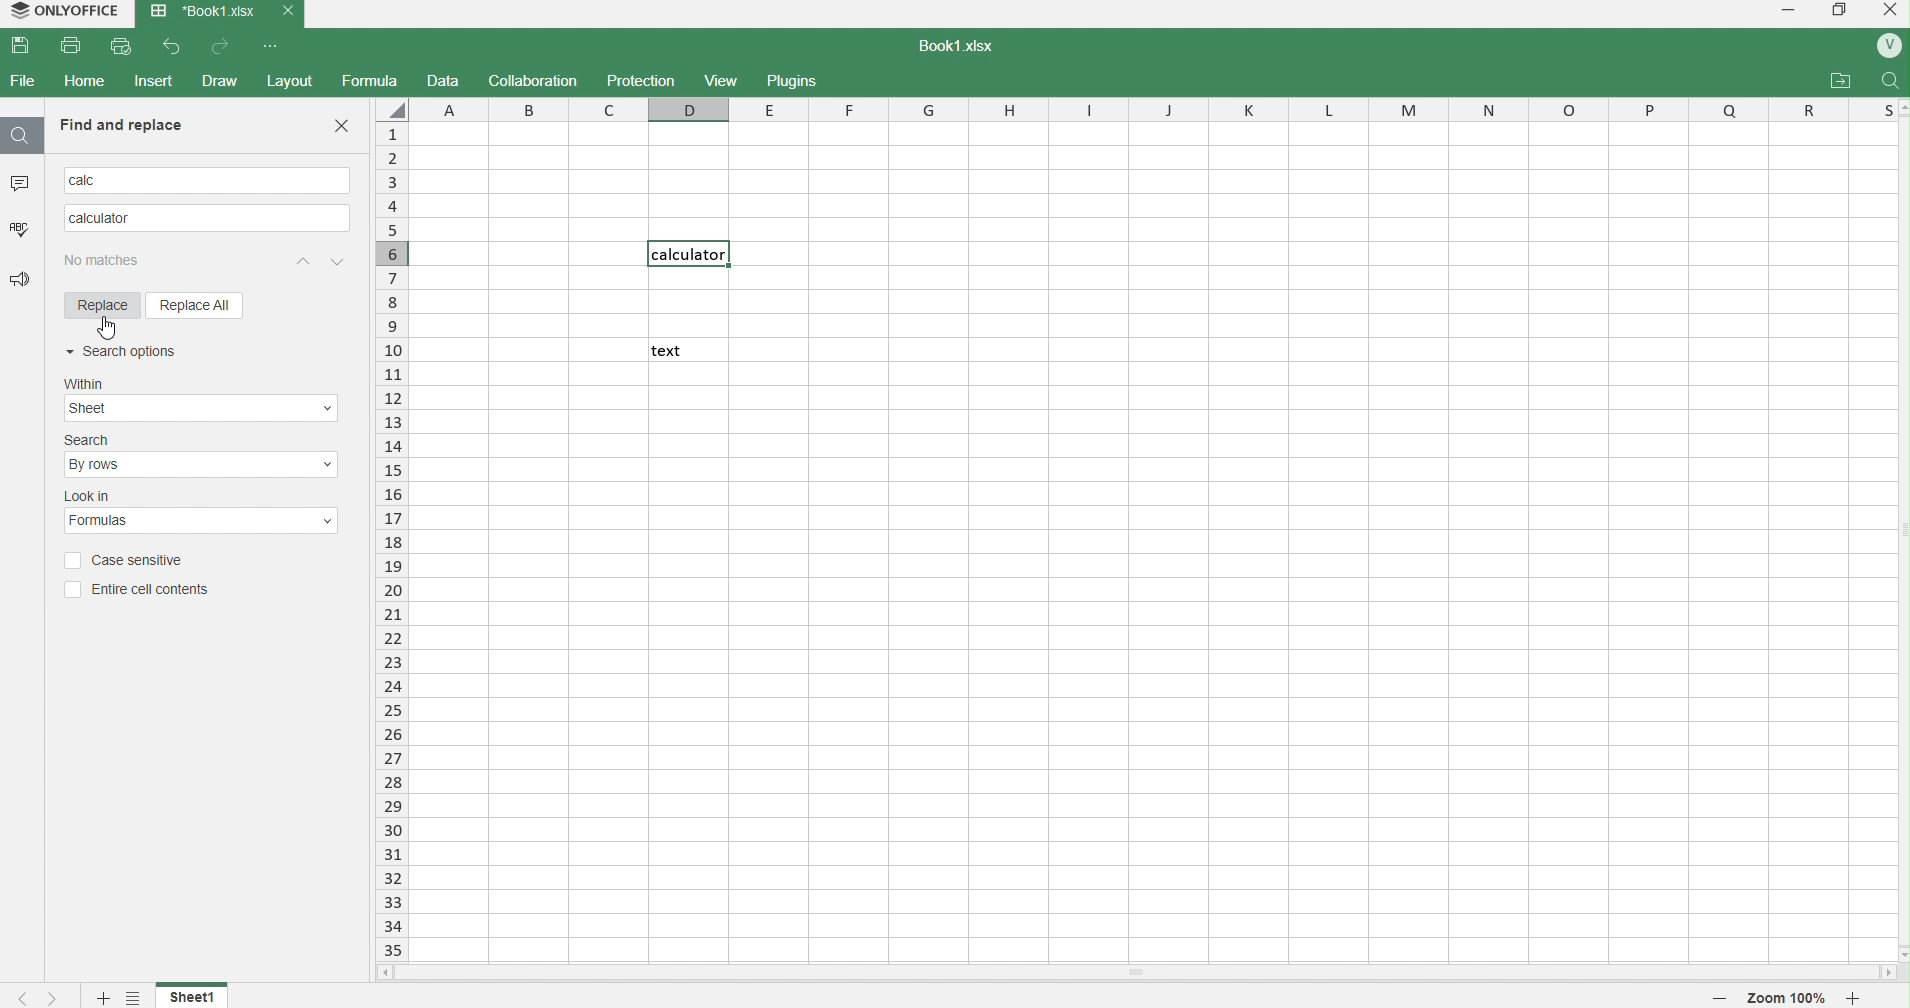  What do you see at coordinates (1784, 12) in the screenshot?
I see `minimize` at bounding box center [1784, 12].